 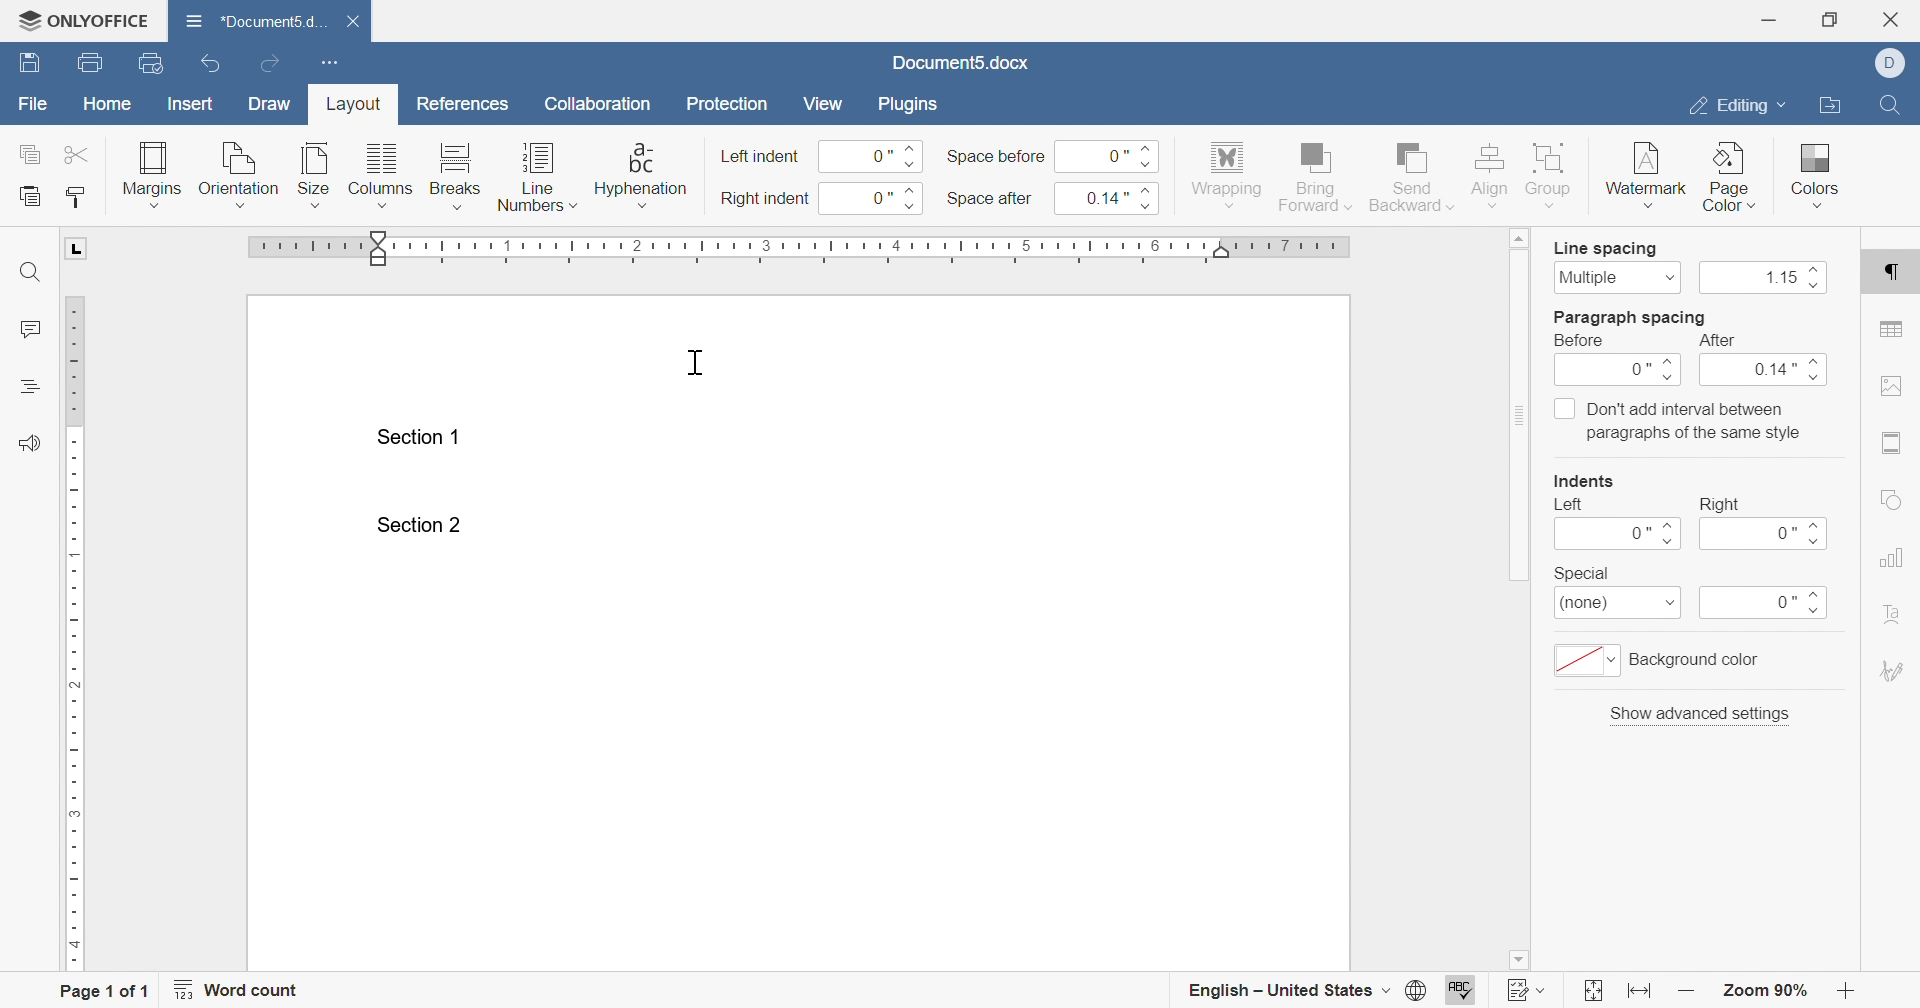 What do you see at coordinates (153, 173) in the screenshot?
I see `margins` at bounding box center [153, 173].